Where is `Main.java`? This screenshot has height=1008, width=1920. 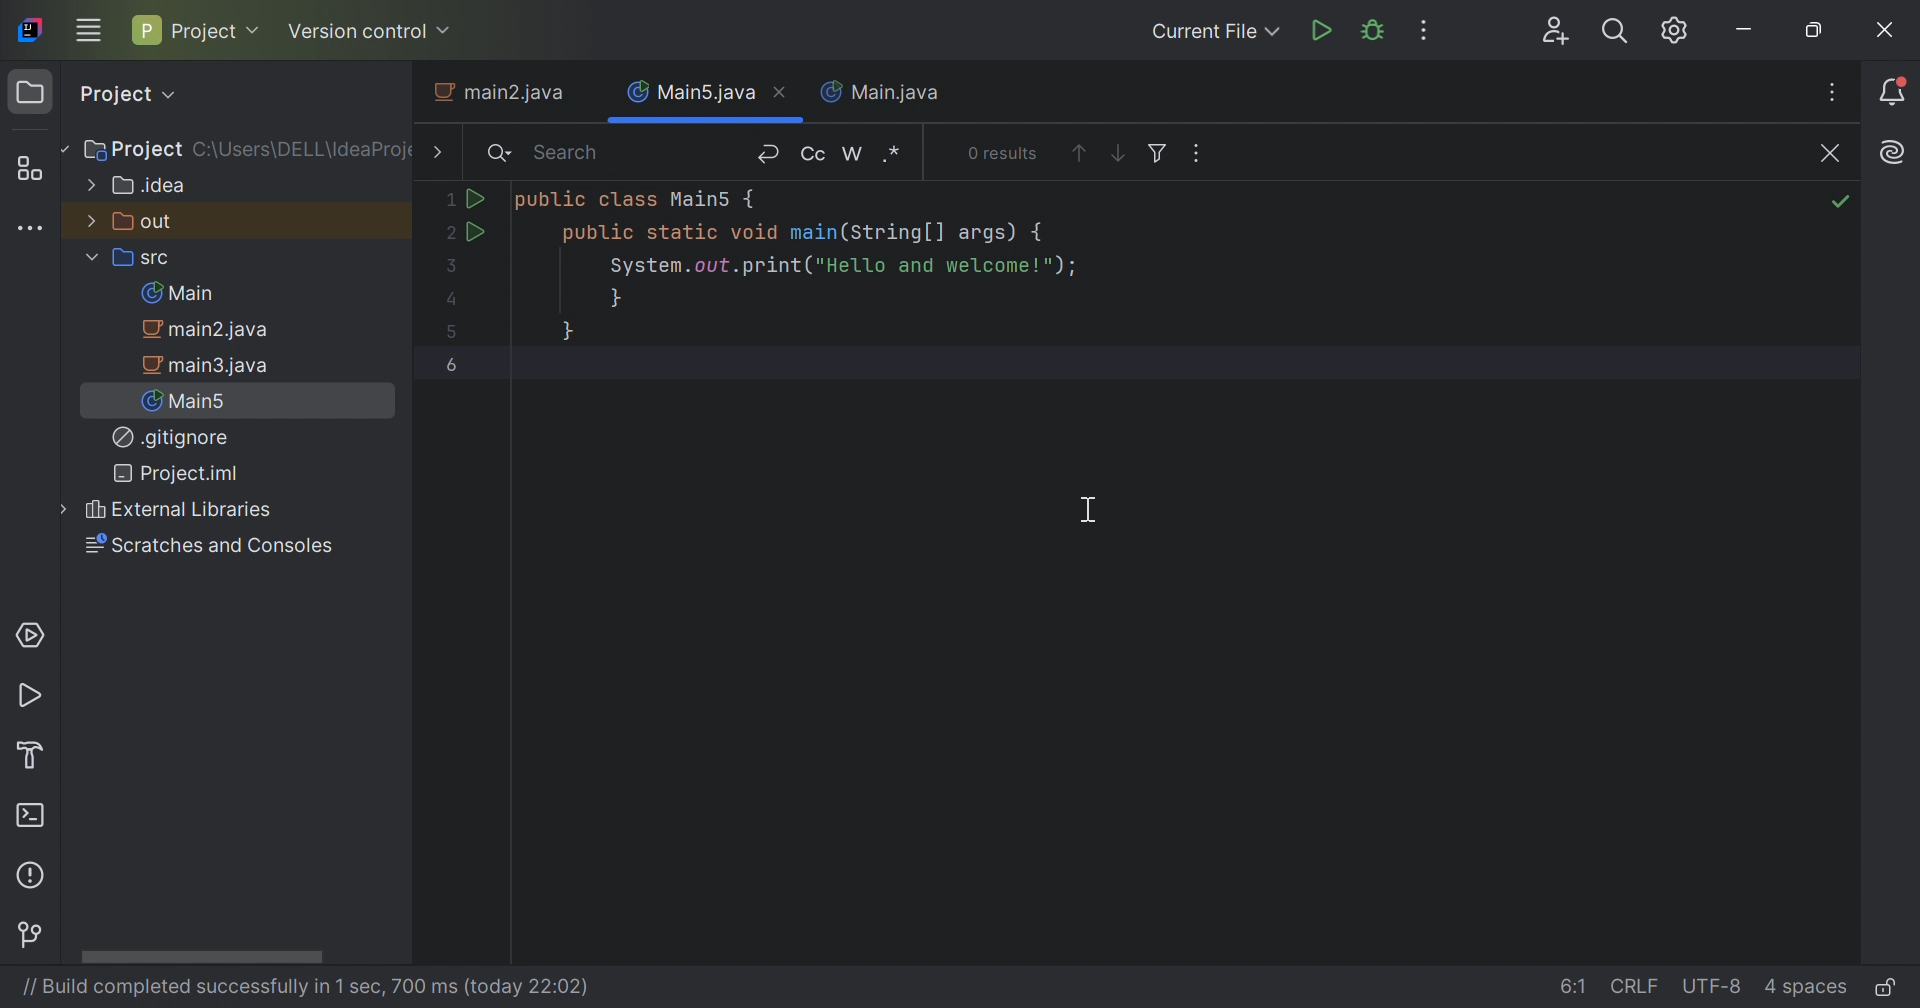
Main.java is located at coordinates (881, 91).